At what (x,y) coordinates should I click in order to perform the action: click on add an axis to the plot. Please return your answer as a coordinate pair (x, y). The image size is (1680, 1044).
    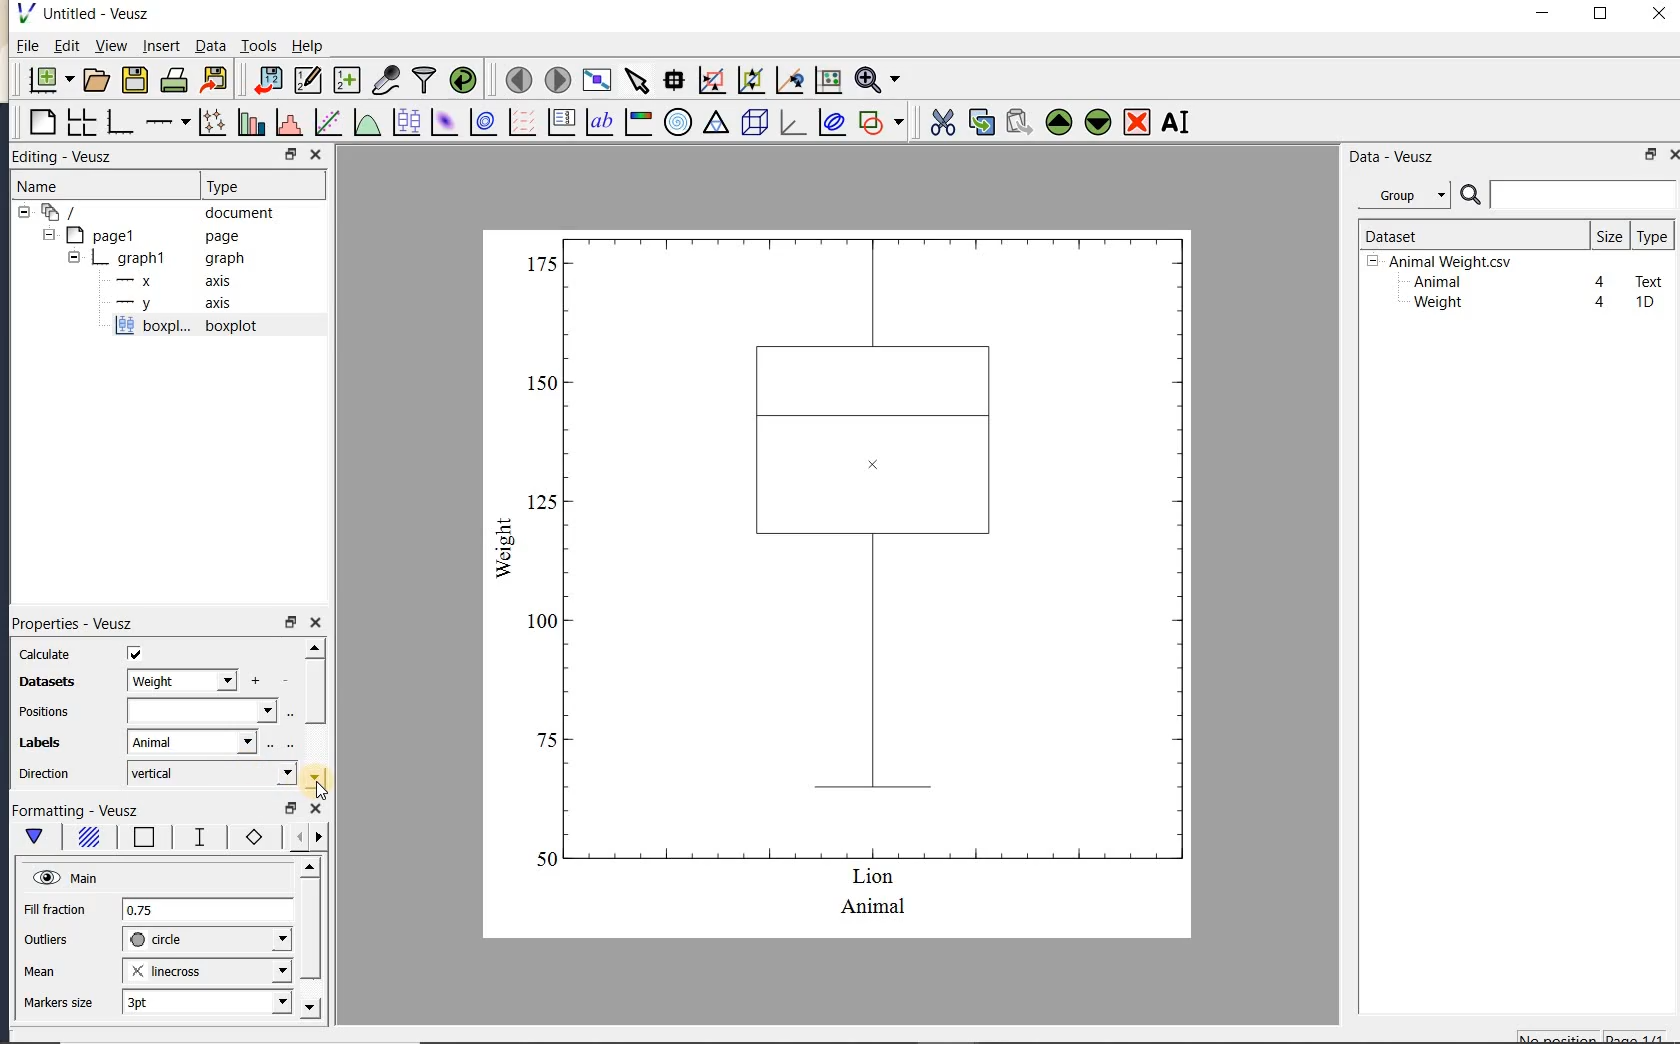
    Looking at the image, I should click on (167, 122).